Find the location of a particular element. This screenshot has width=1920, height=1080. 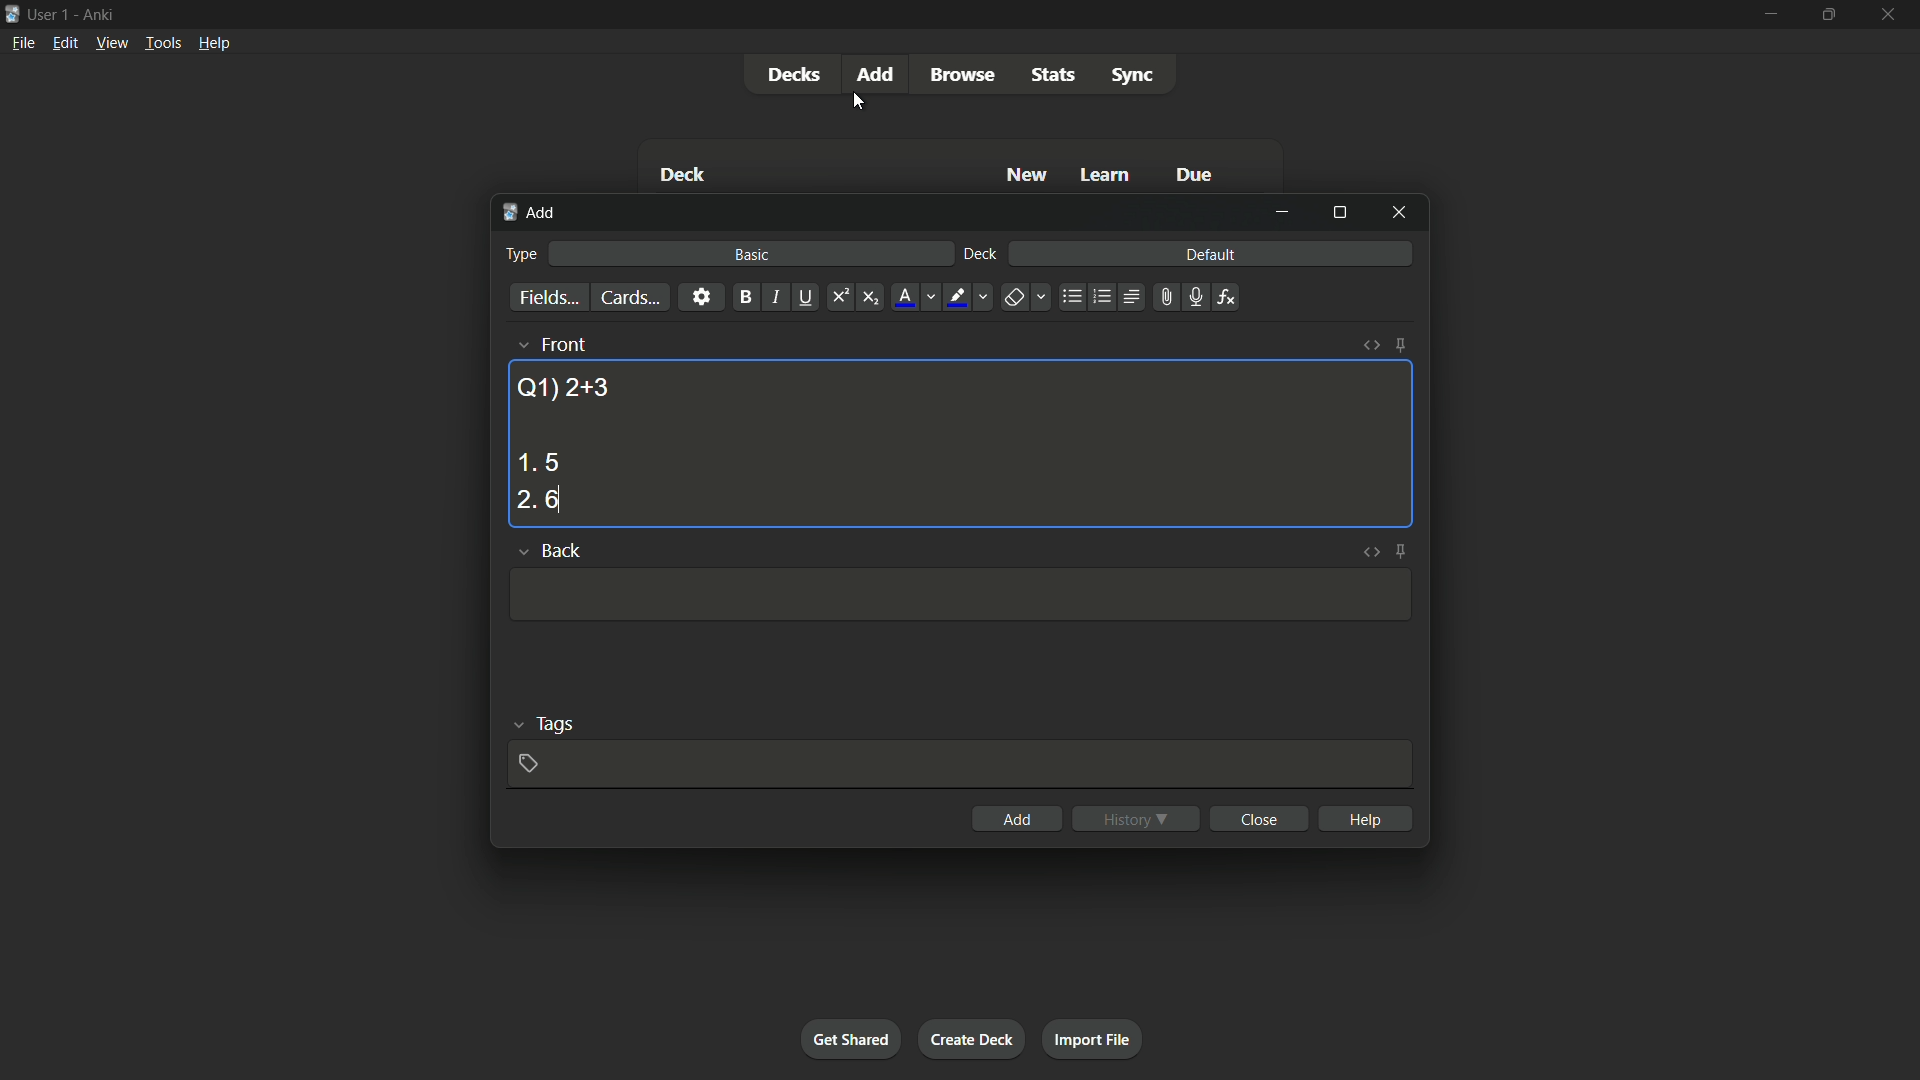

close is located at coordinates (1262, 818).